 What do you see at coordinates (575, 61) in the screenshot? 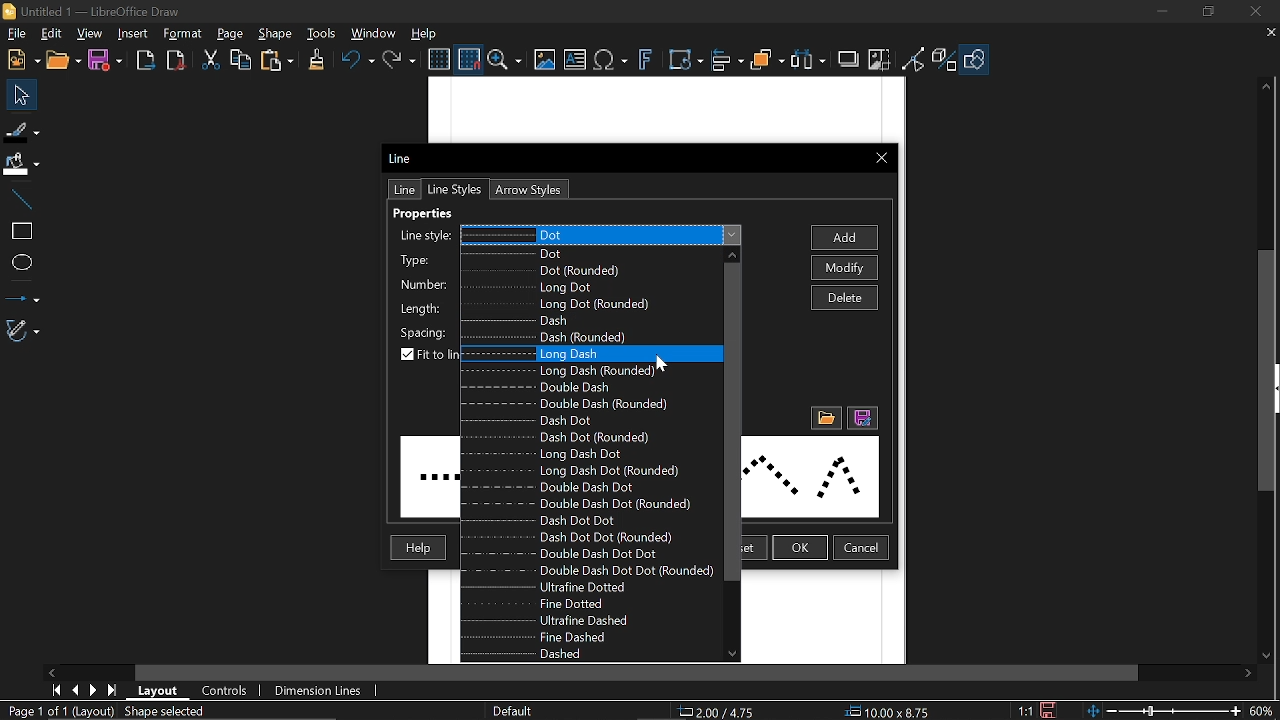
I see `insert text` at bounding box center [575, 61].